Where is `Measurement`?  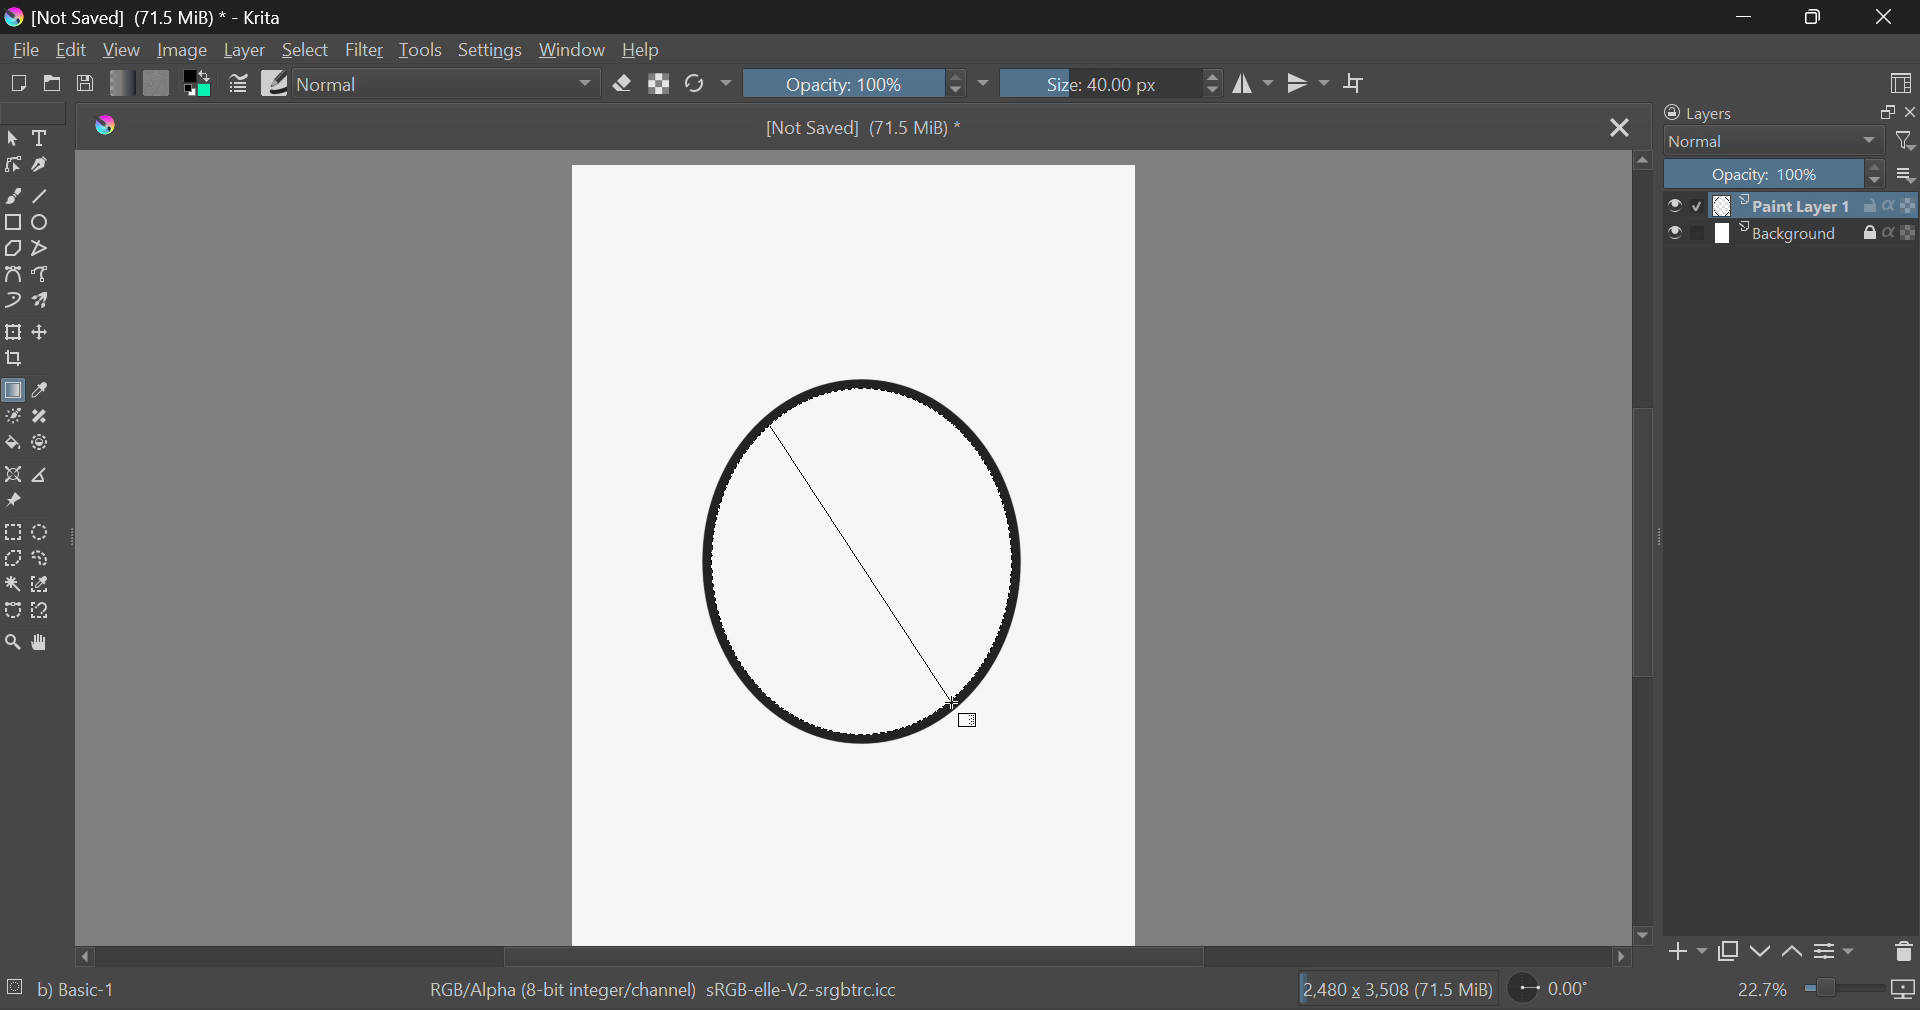
Measurement is located at coordinates (47, 477).